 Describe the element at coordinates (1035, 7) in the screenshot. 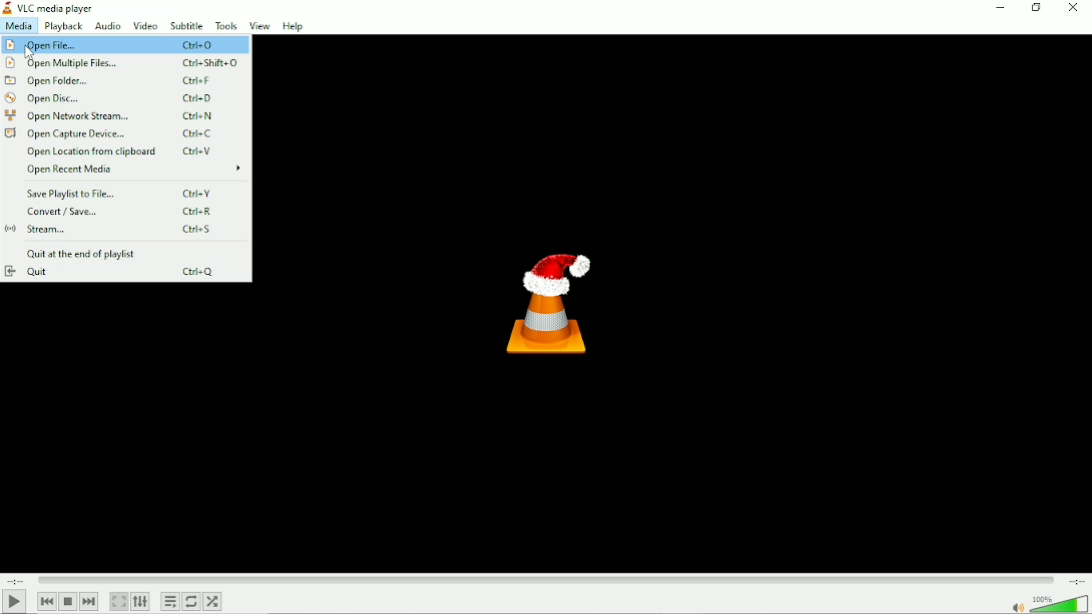

I see `Restore down` at that location.